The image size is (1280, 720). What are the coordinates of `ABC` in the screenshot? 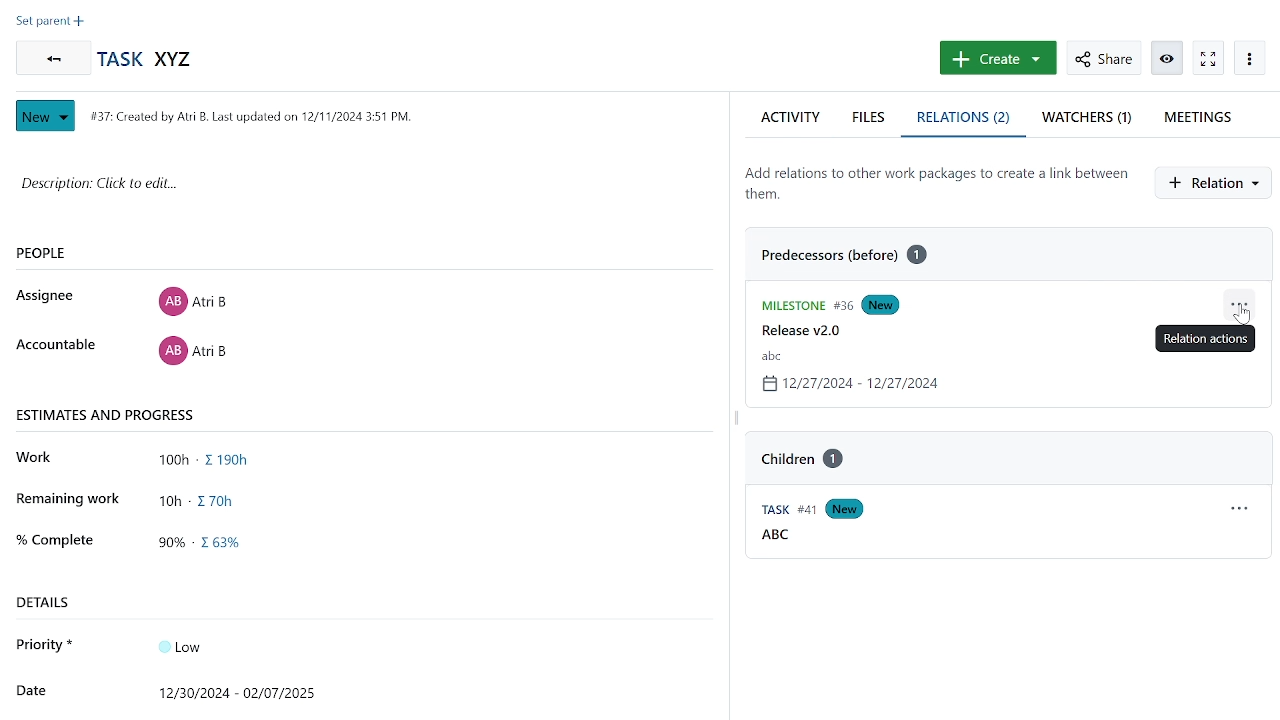 It's located at (776, 537).